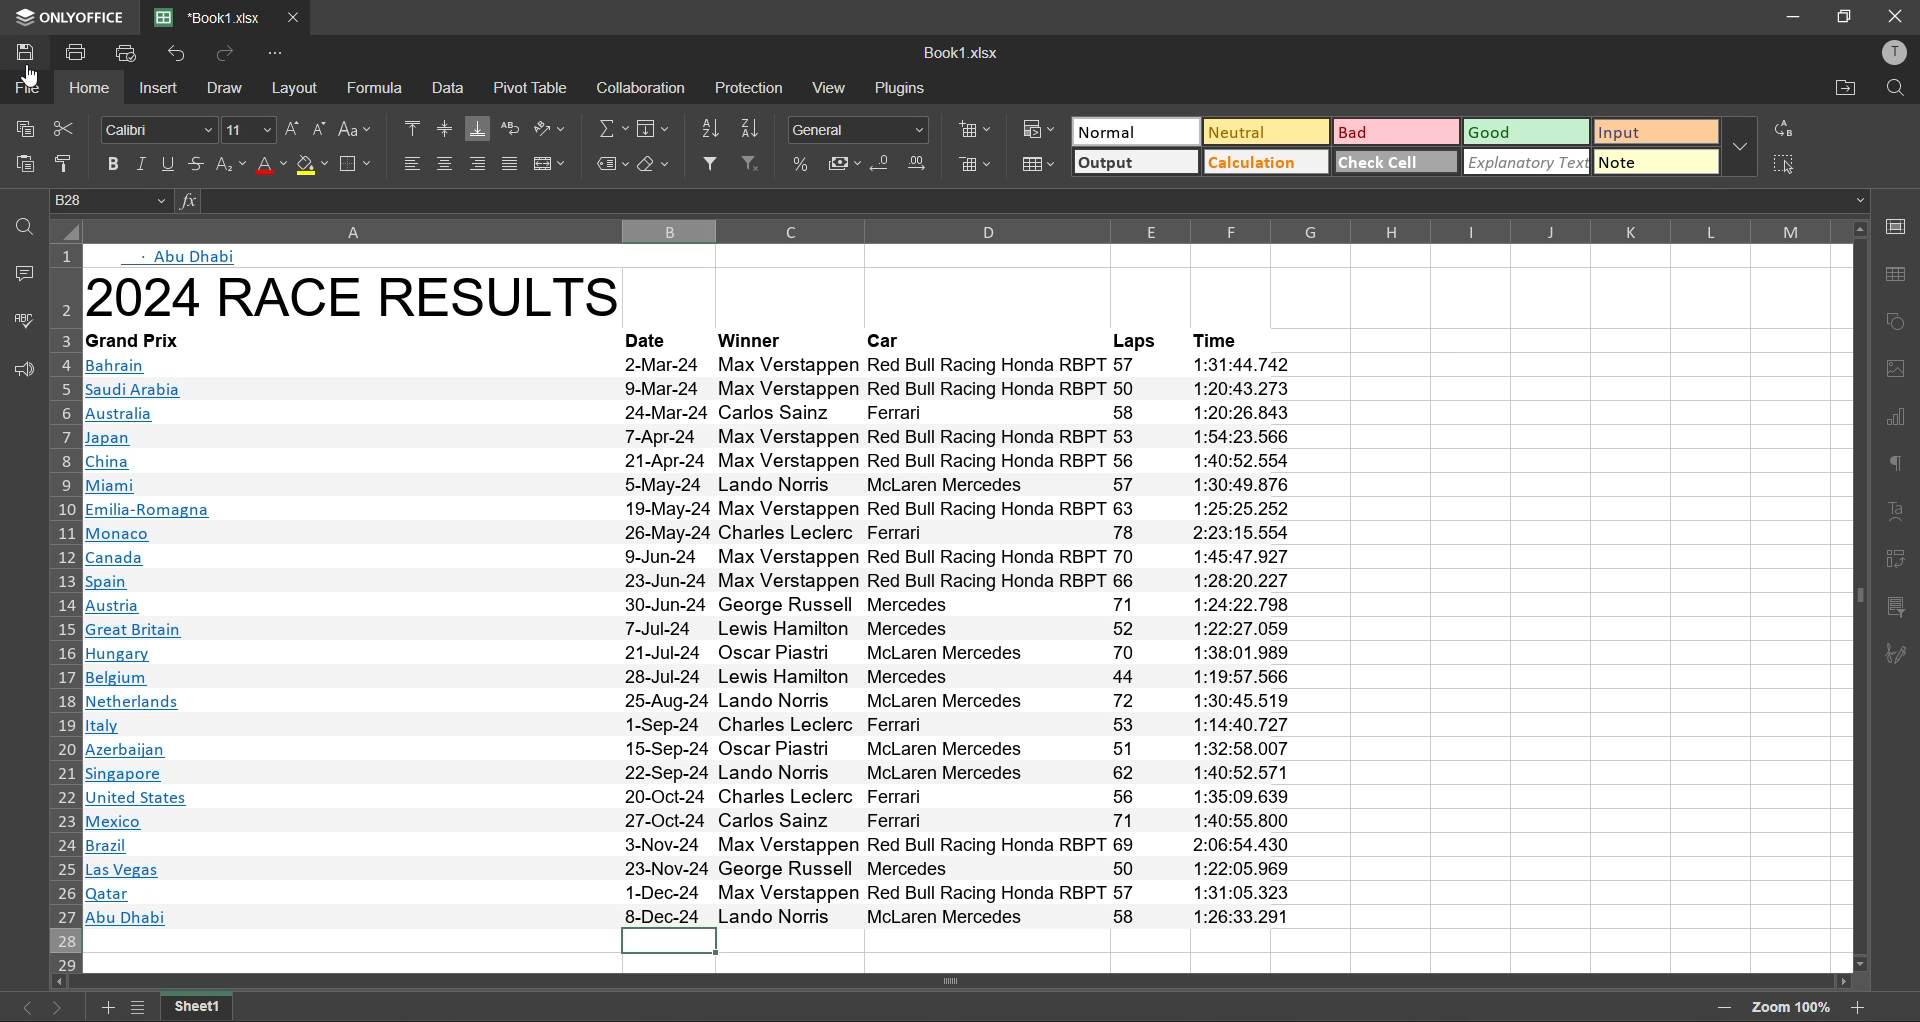  I want to click on orientation, so click(551, 128).